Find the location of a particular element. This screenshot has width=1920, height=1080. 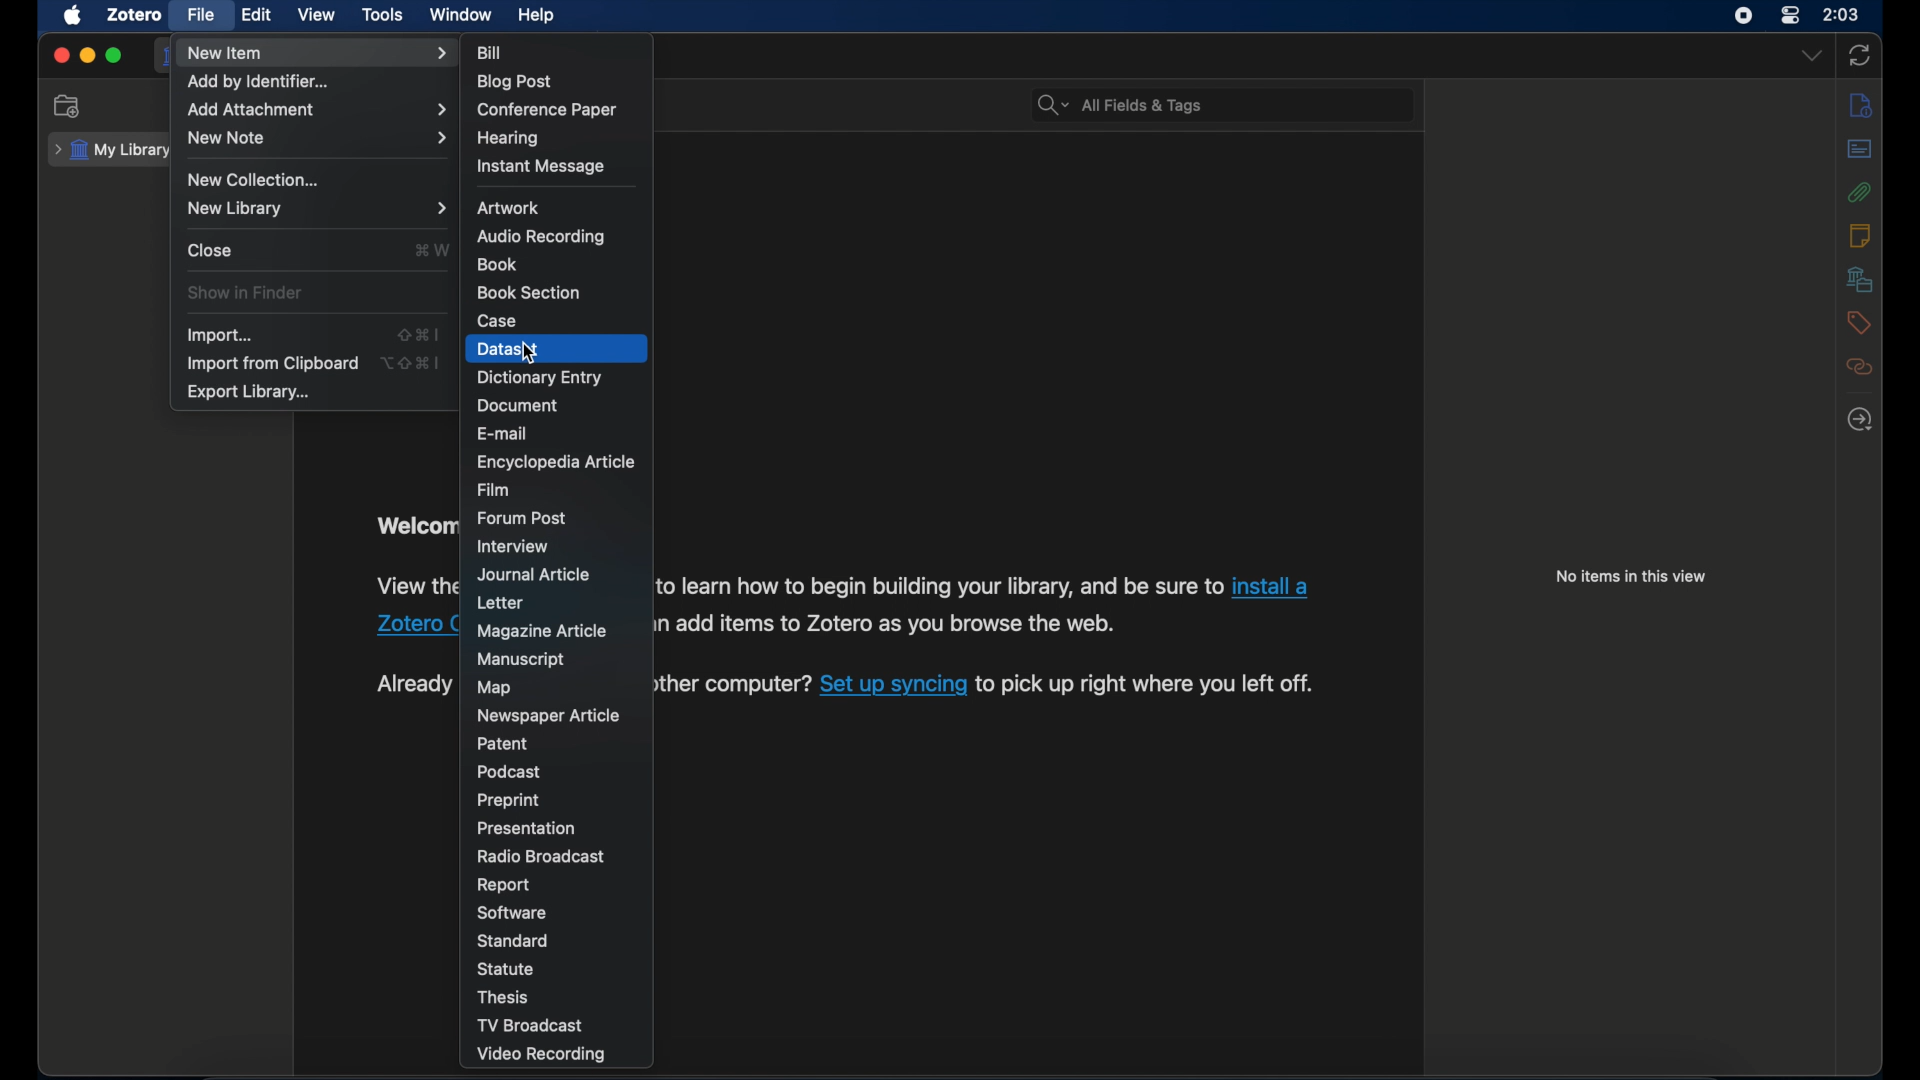

statue is located at coordinates (505, 968).